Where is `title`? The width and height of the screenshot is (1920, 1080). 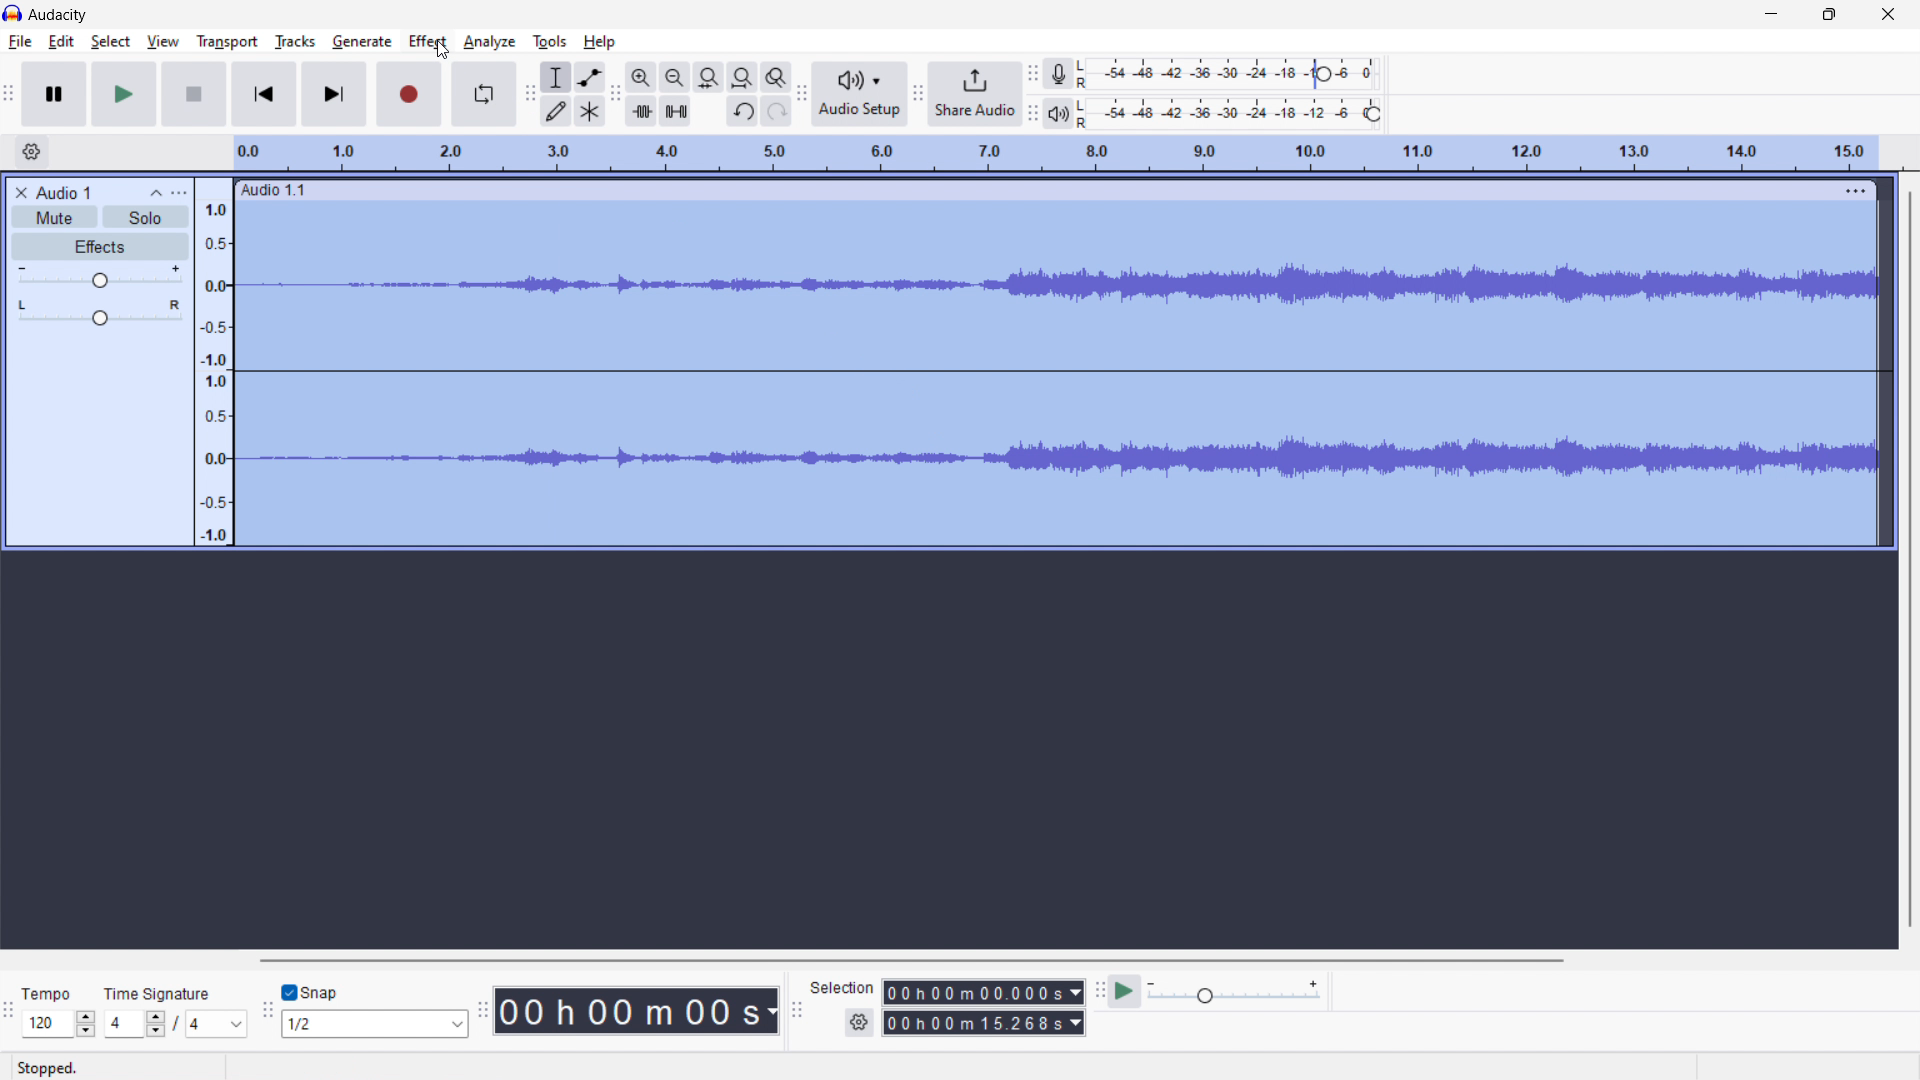
title is located at coordinates (62, 192).